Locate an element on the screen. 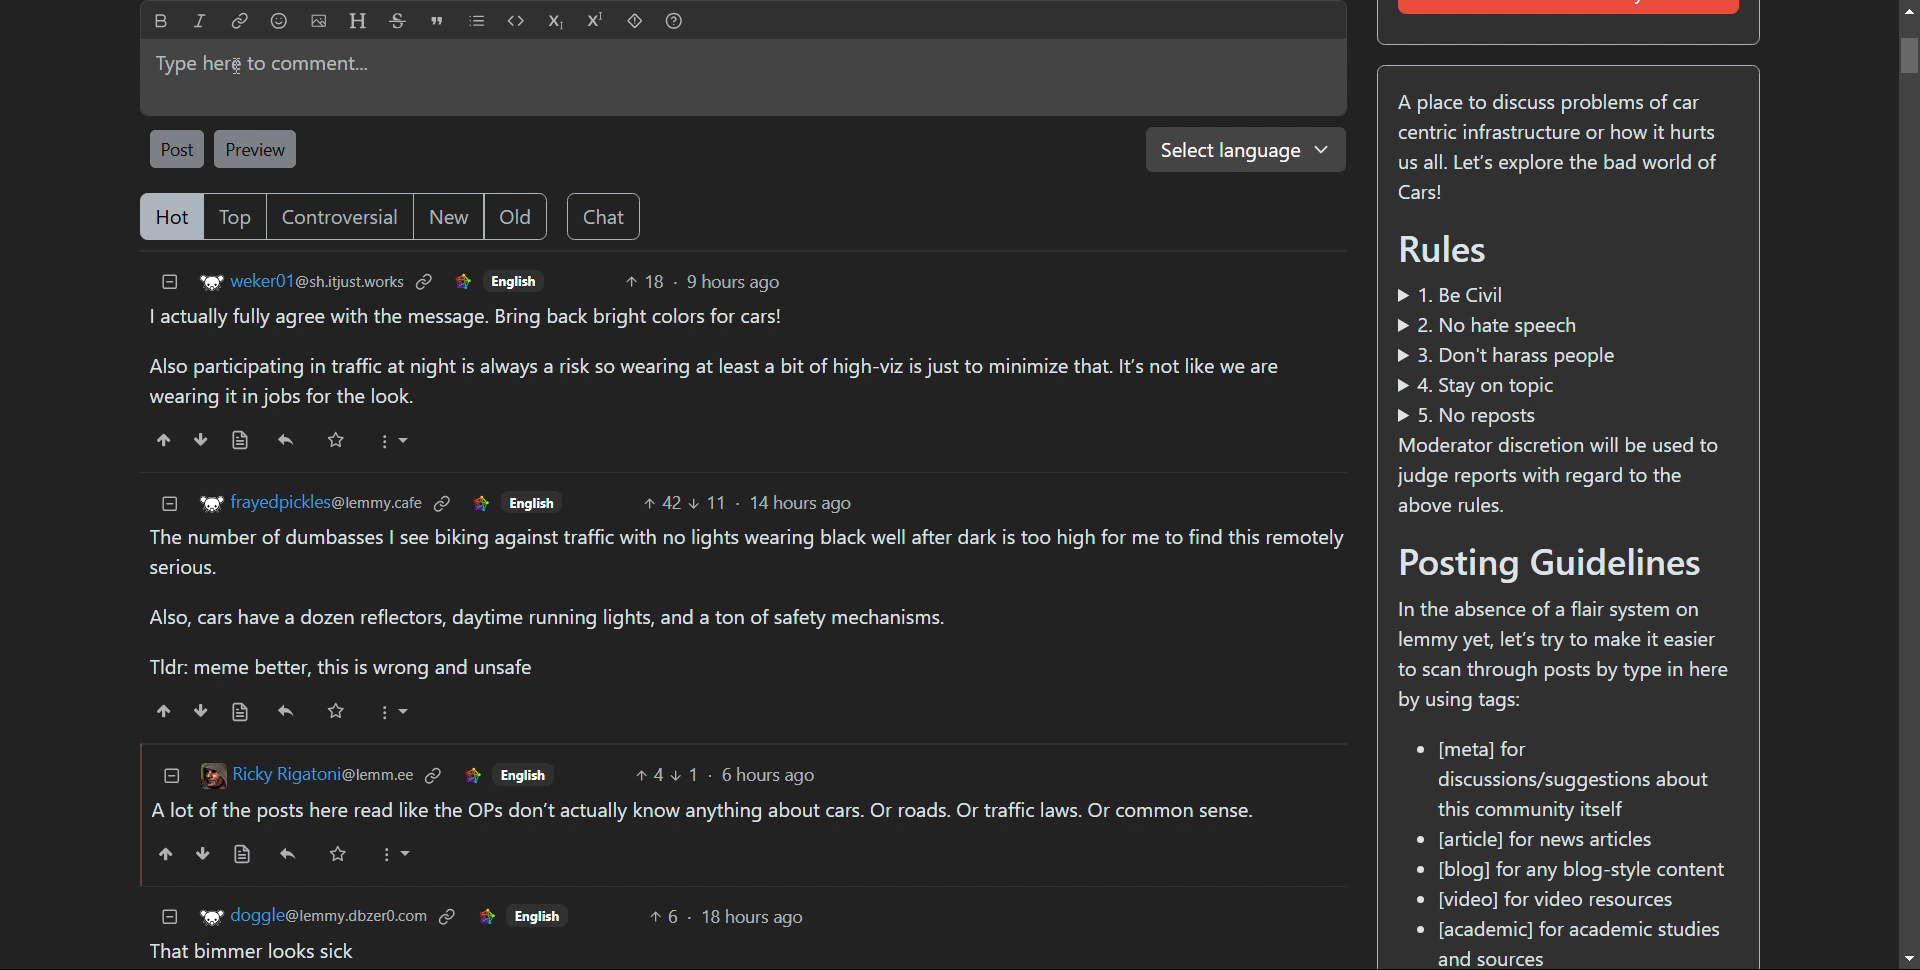  The number of dumbasses | see biking against traffic with no lights wearing black well after dark is too high for me to find this remotely
serious.

Also, cars have a dozen reflectors, daytime running lights, and a ton of safety mechanisms.

Tldr: meme better, this is wrong and unsafe is located at coordinates (749, 604).